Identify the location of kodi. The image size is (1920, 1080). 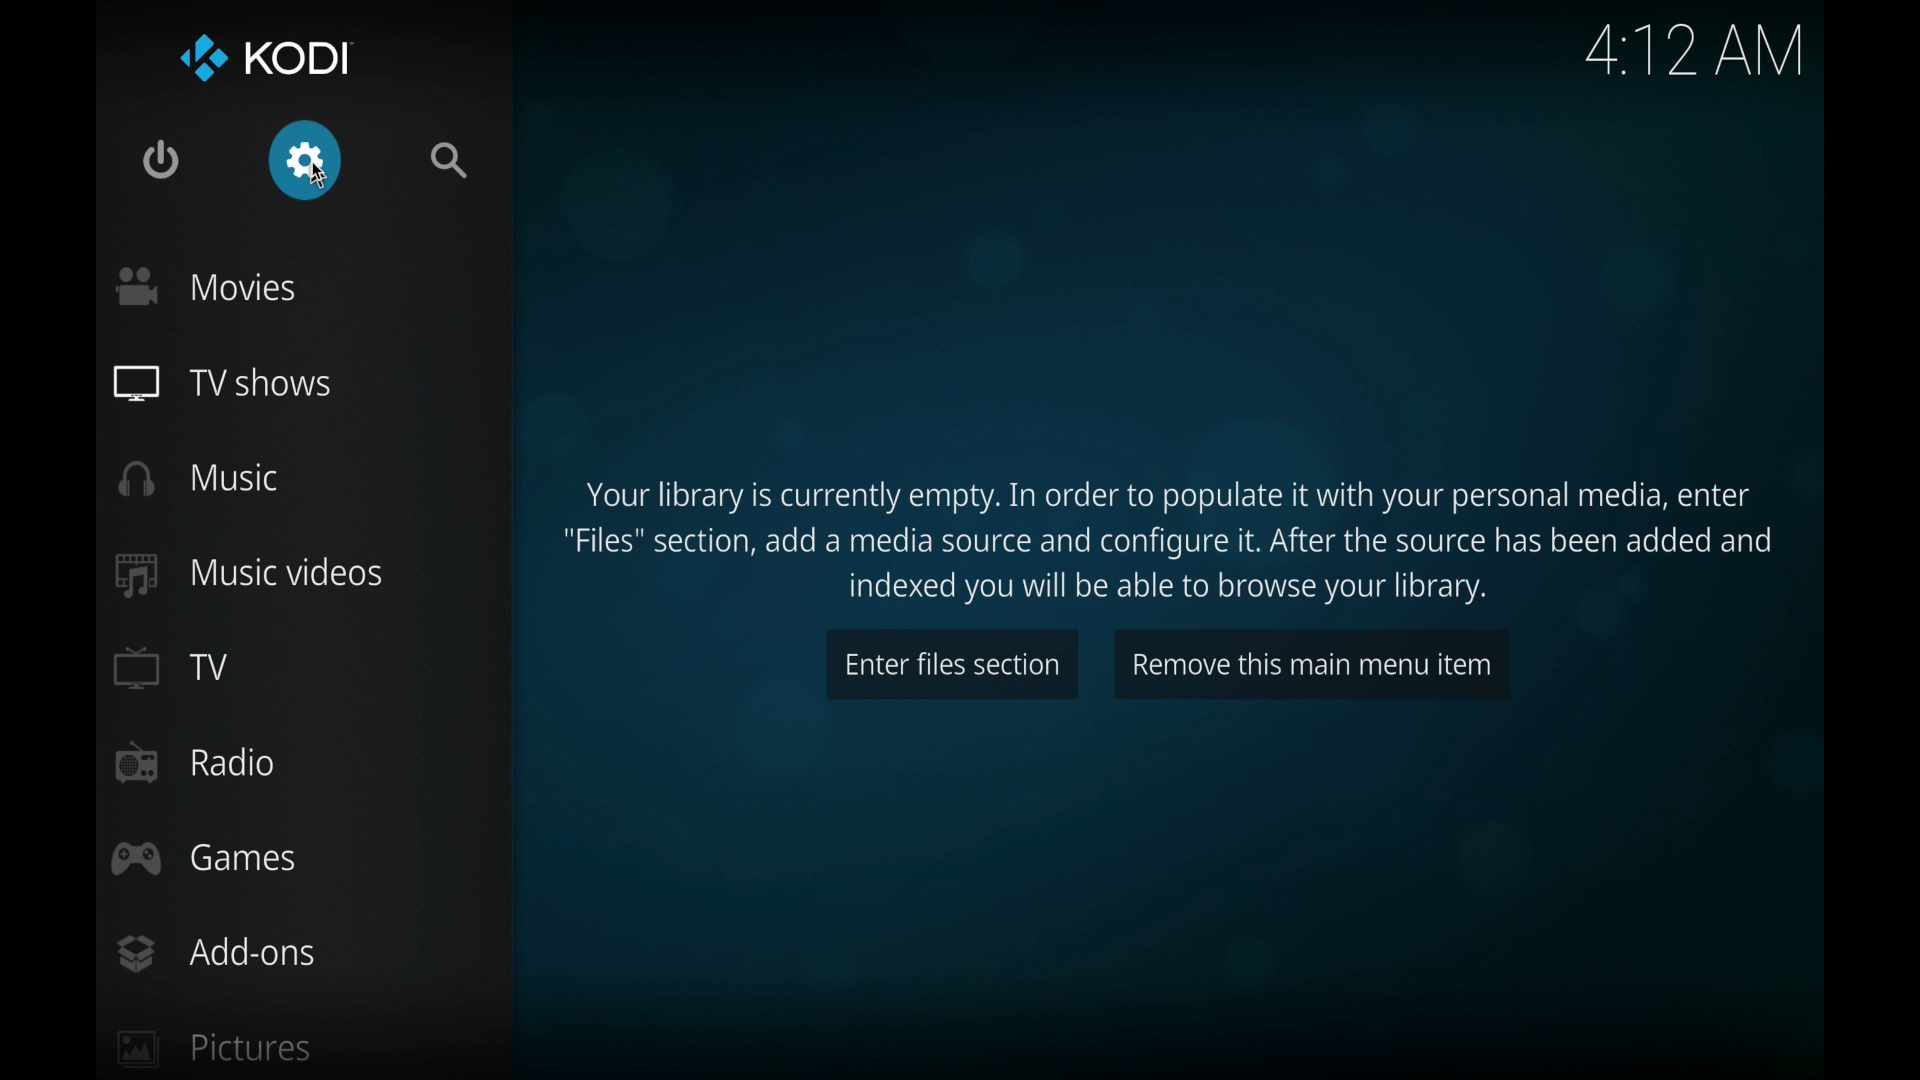
(301, 59).